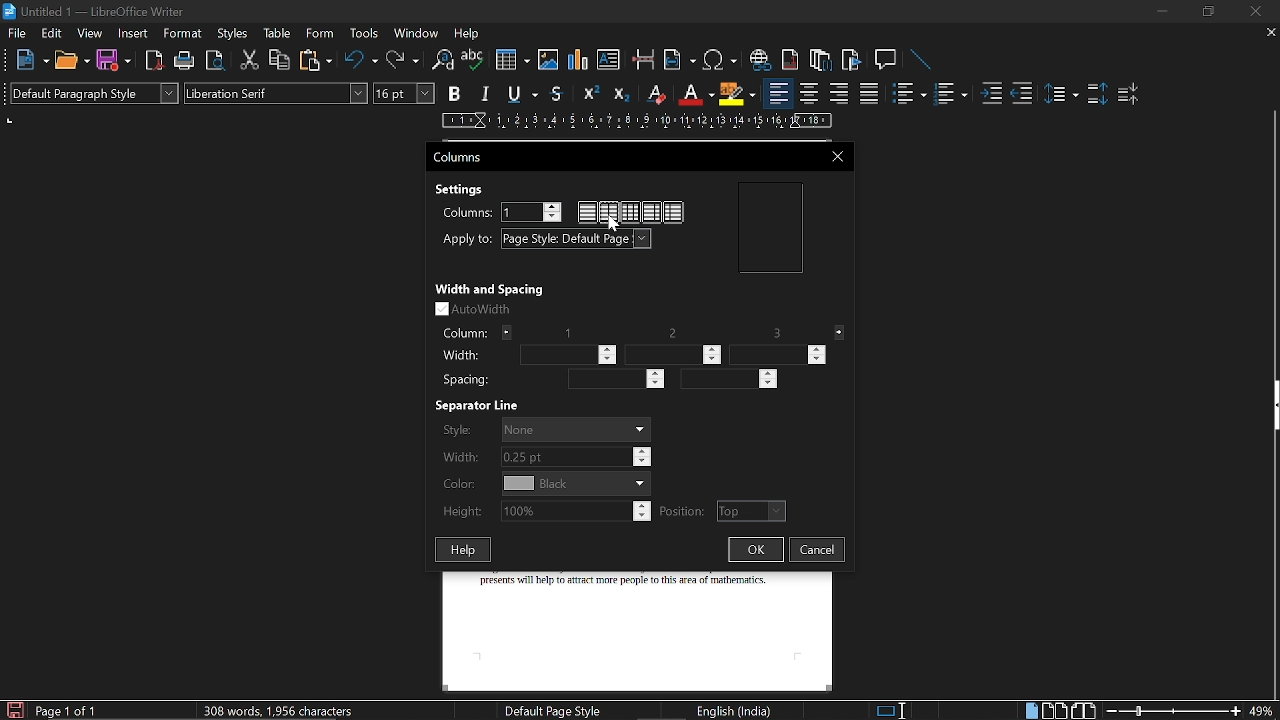 This screenshot has width=1280, height=720. I want to click on Import as pdf, so click(154, 62).